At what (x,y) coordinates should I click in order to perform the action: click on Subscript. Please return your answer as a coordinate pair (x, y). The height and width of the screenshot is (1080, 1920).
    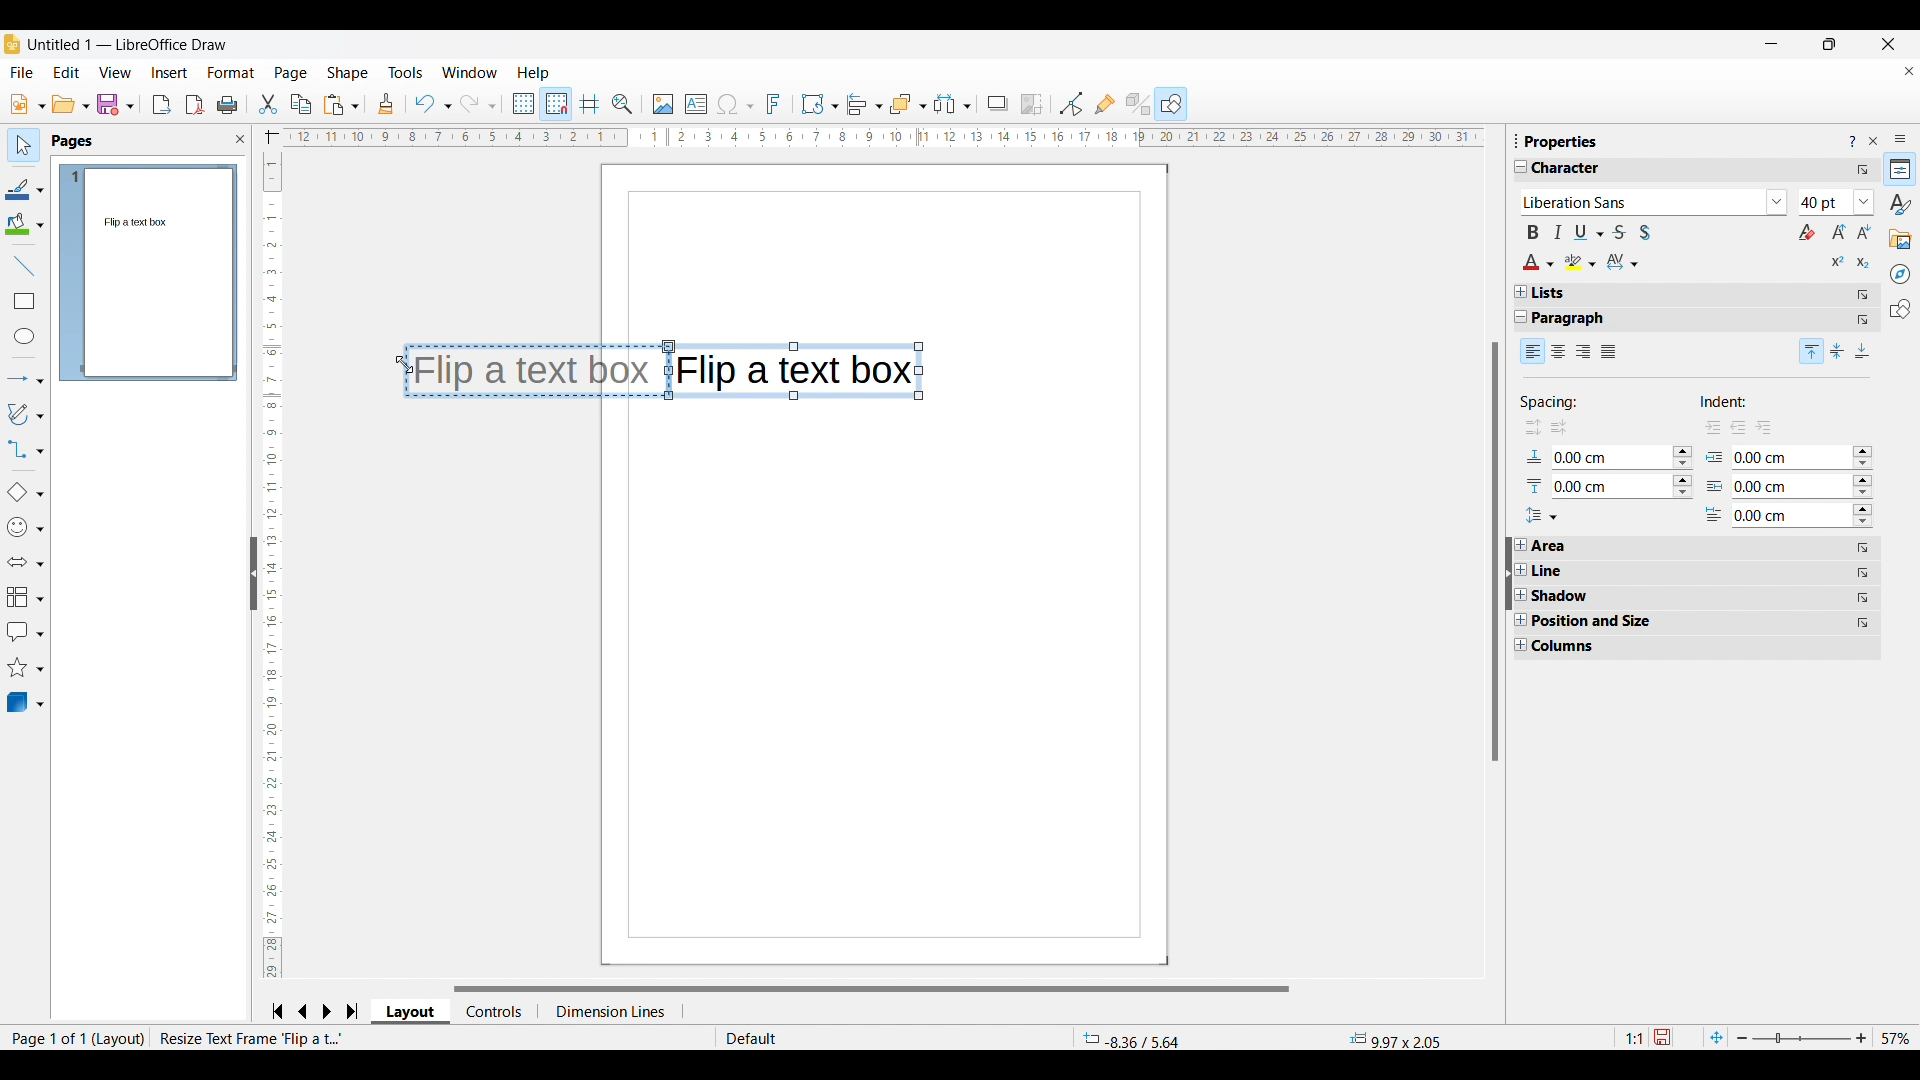
    Looking at the image, I should click on (1864, 263).